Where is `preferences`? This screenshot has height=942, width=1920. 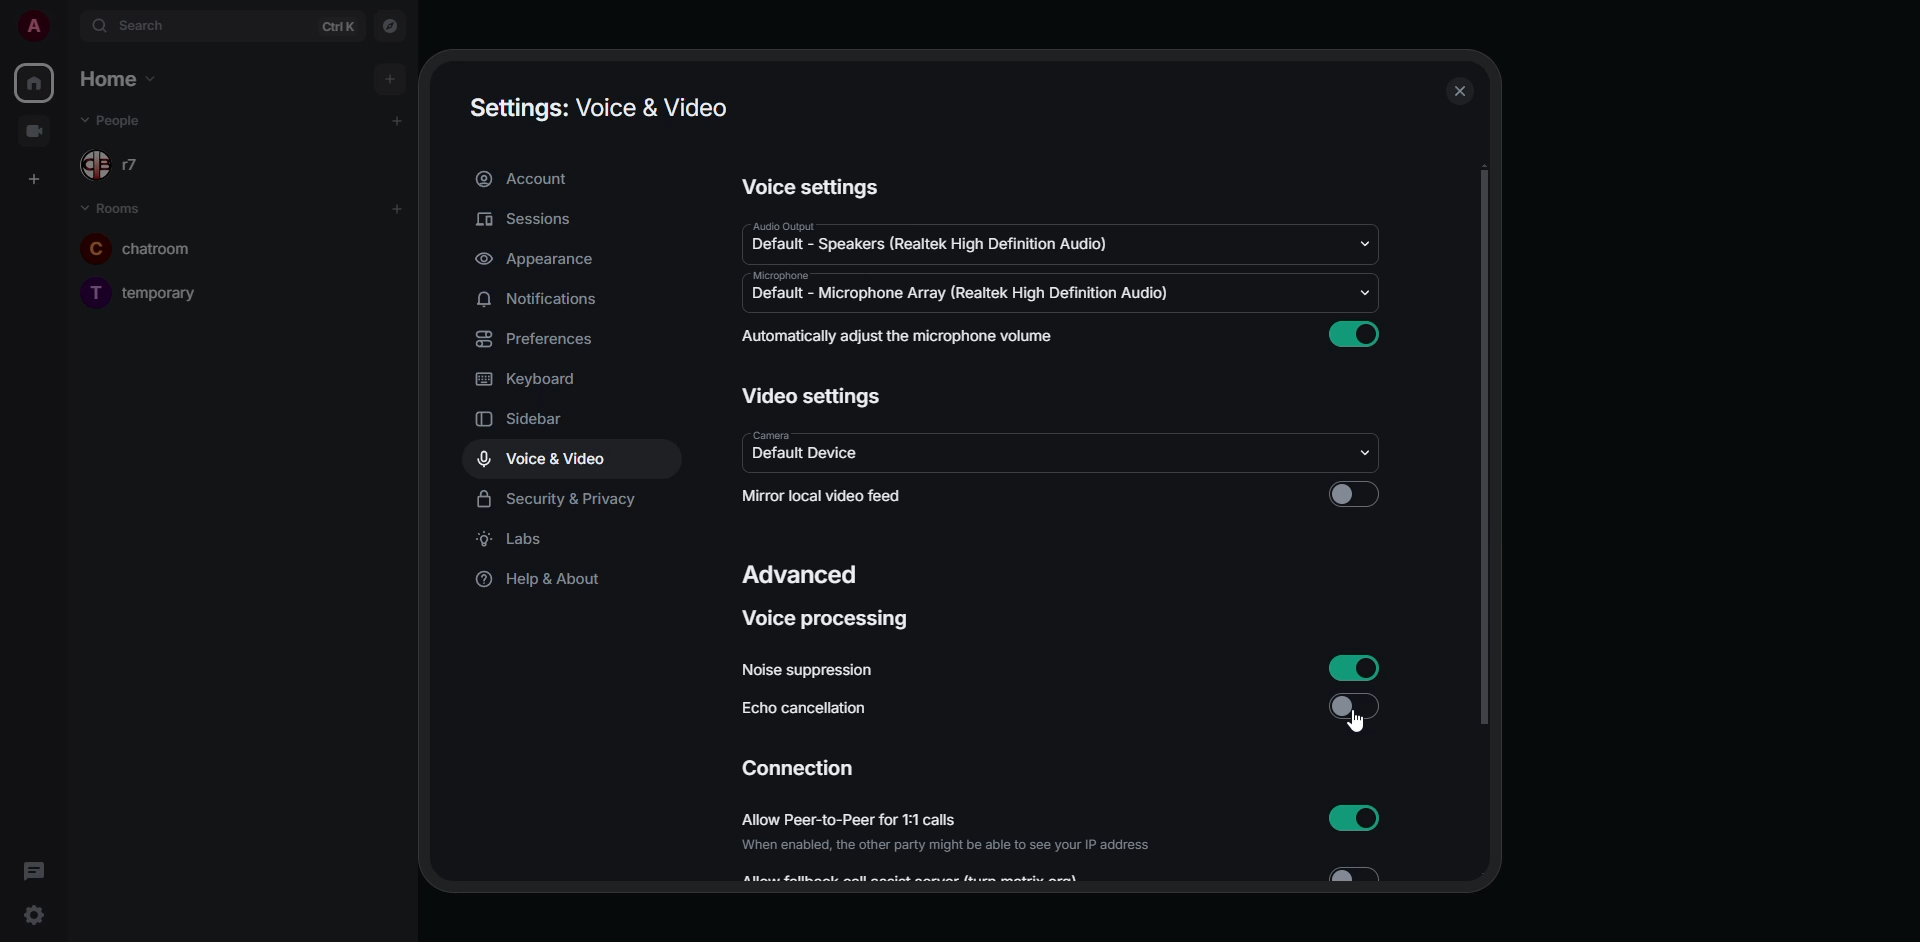
preferences is located at coordinates (540, 339).